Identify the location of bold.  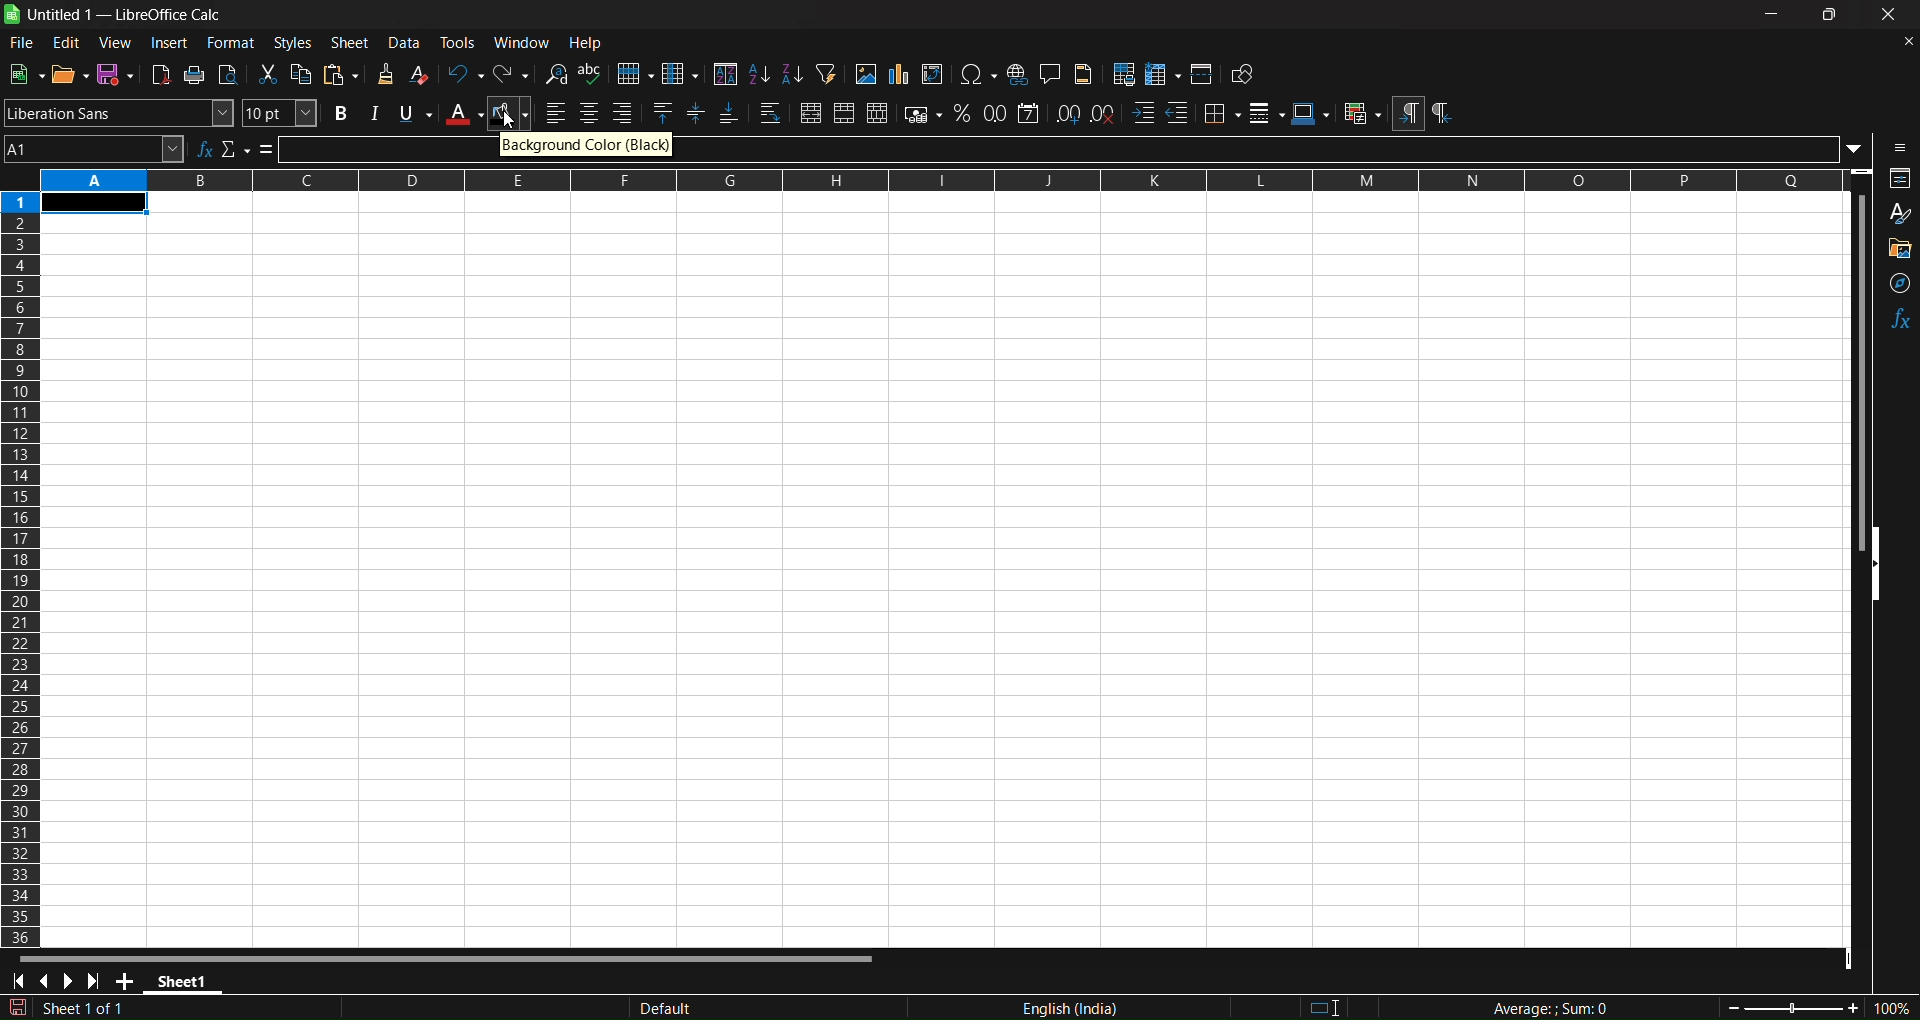
(343, 113).